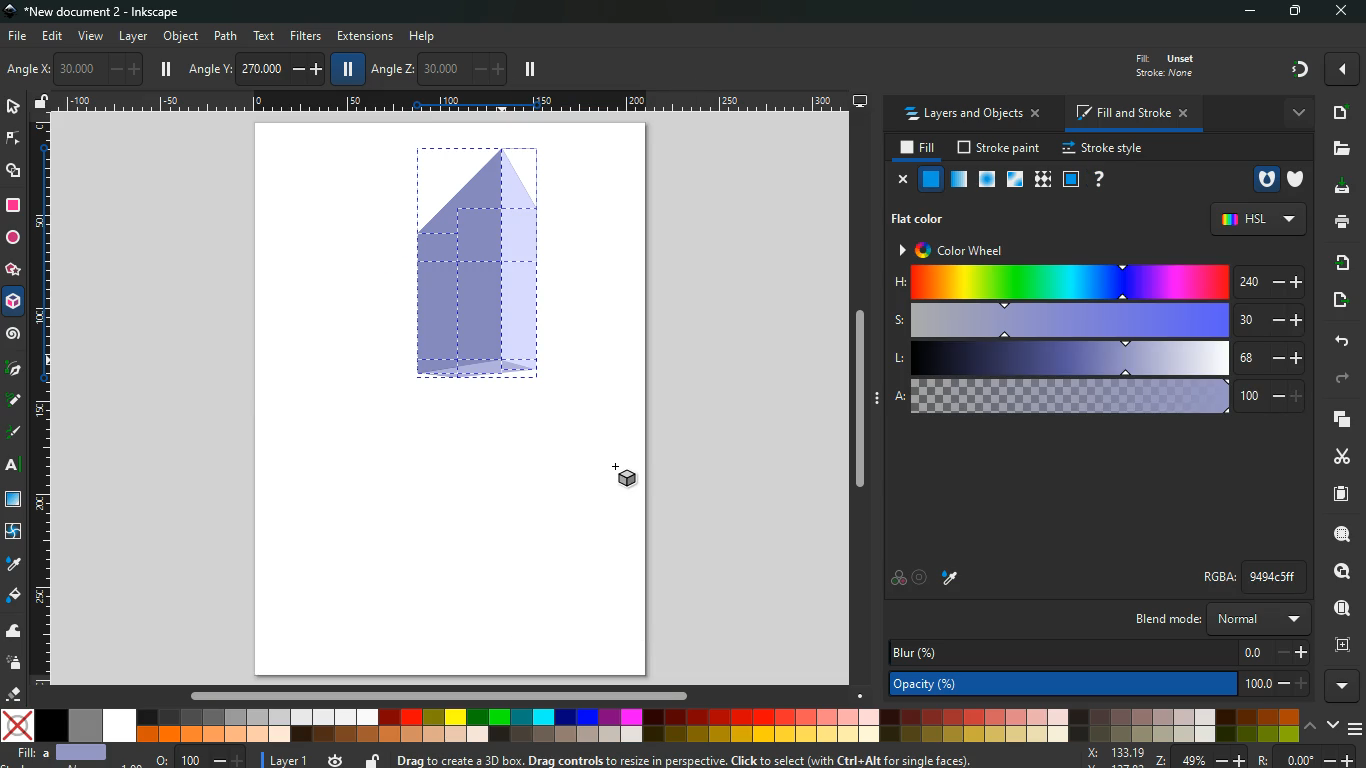 Image resolution: width=1366 pixels, height=768 pixels. I want to click on stroke style, so click(1102, 149).